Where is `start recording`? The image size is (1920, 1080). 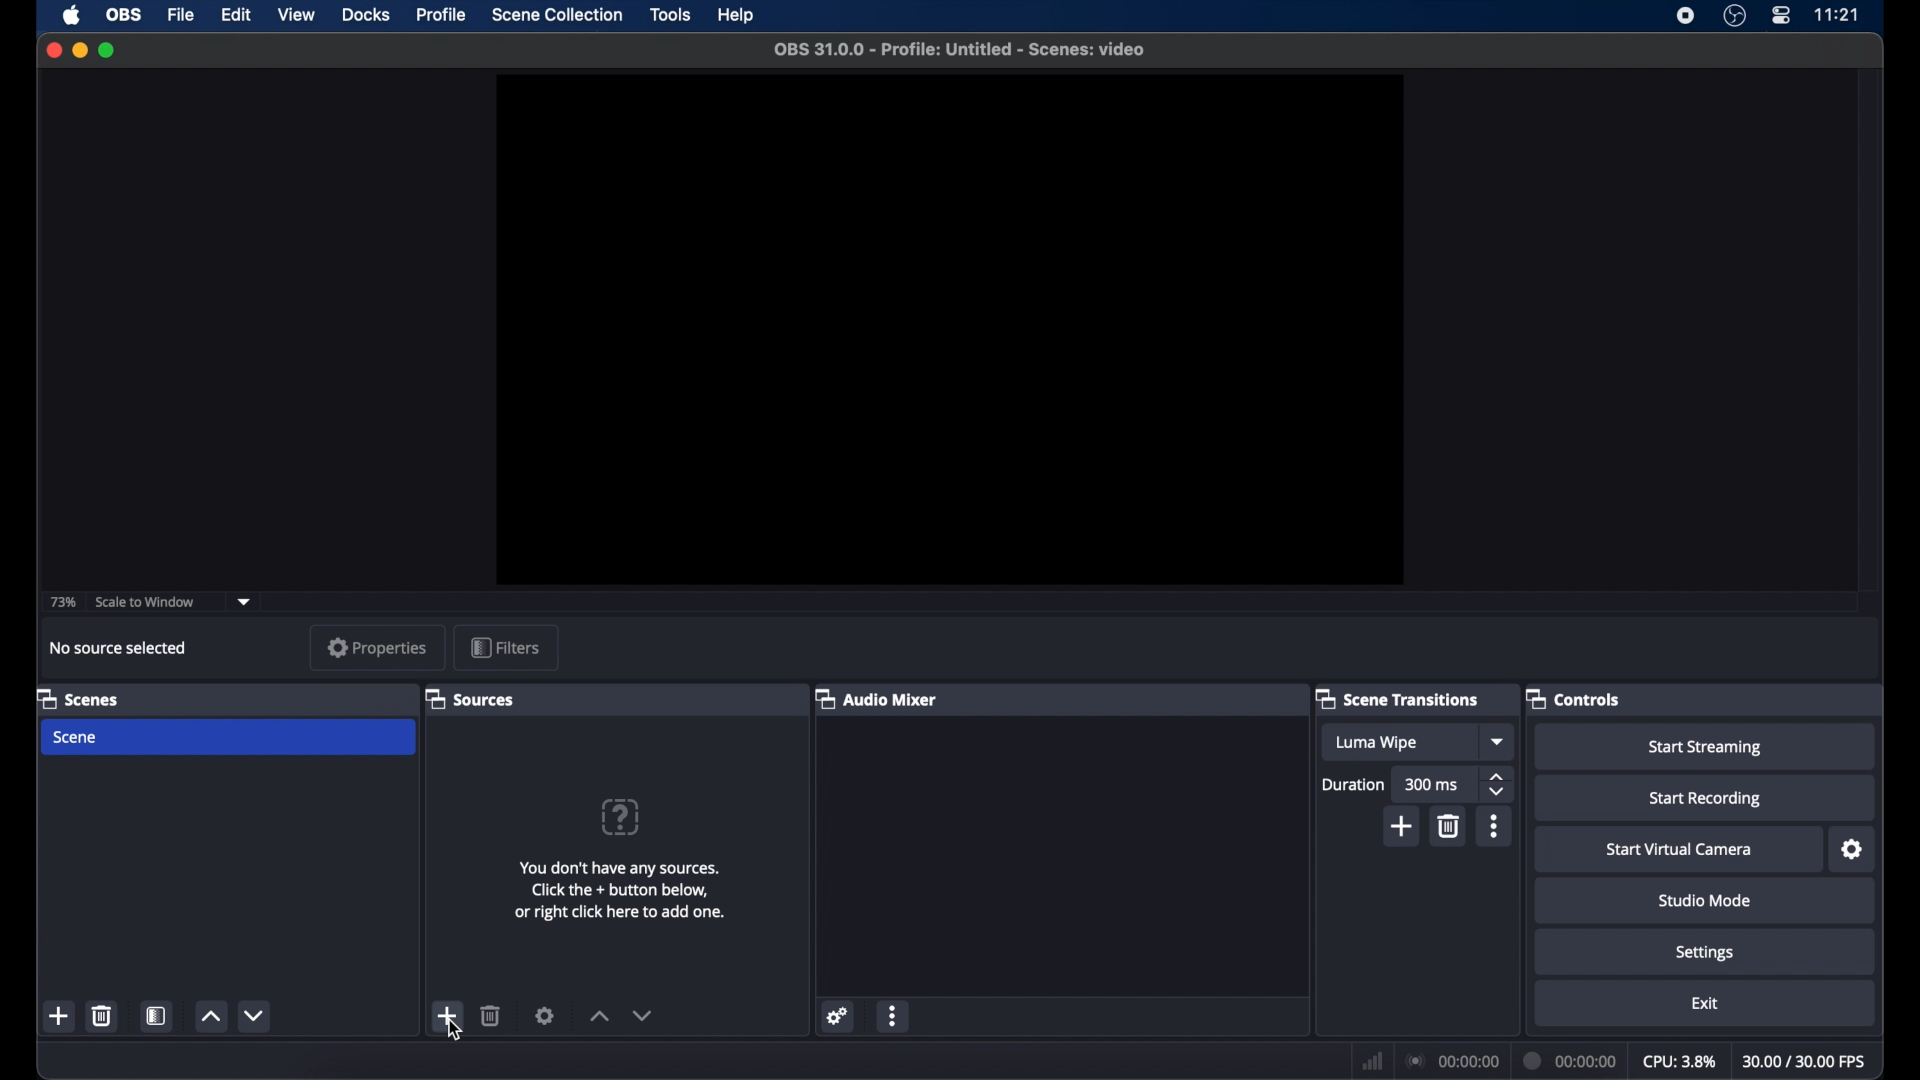
start recording is located at coordinates (1706, 799).